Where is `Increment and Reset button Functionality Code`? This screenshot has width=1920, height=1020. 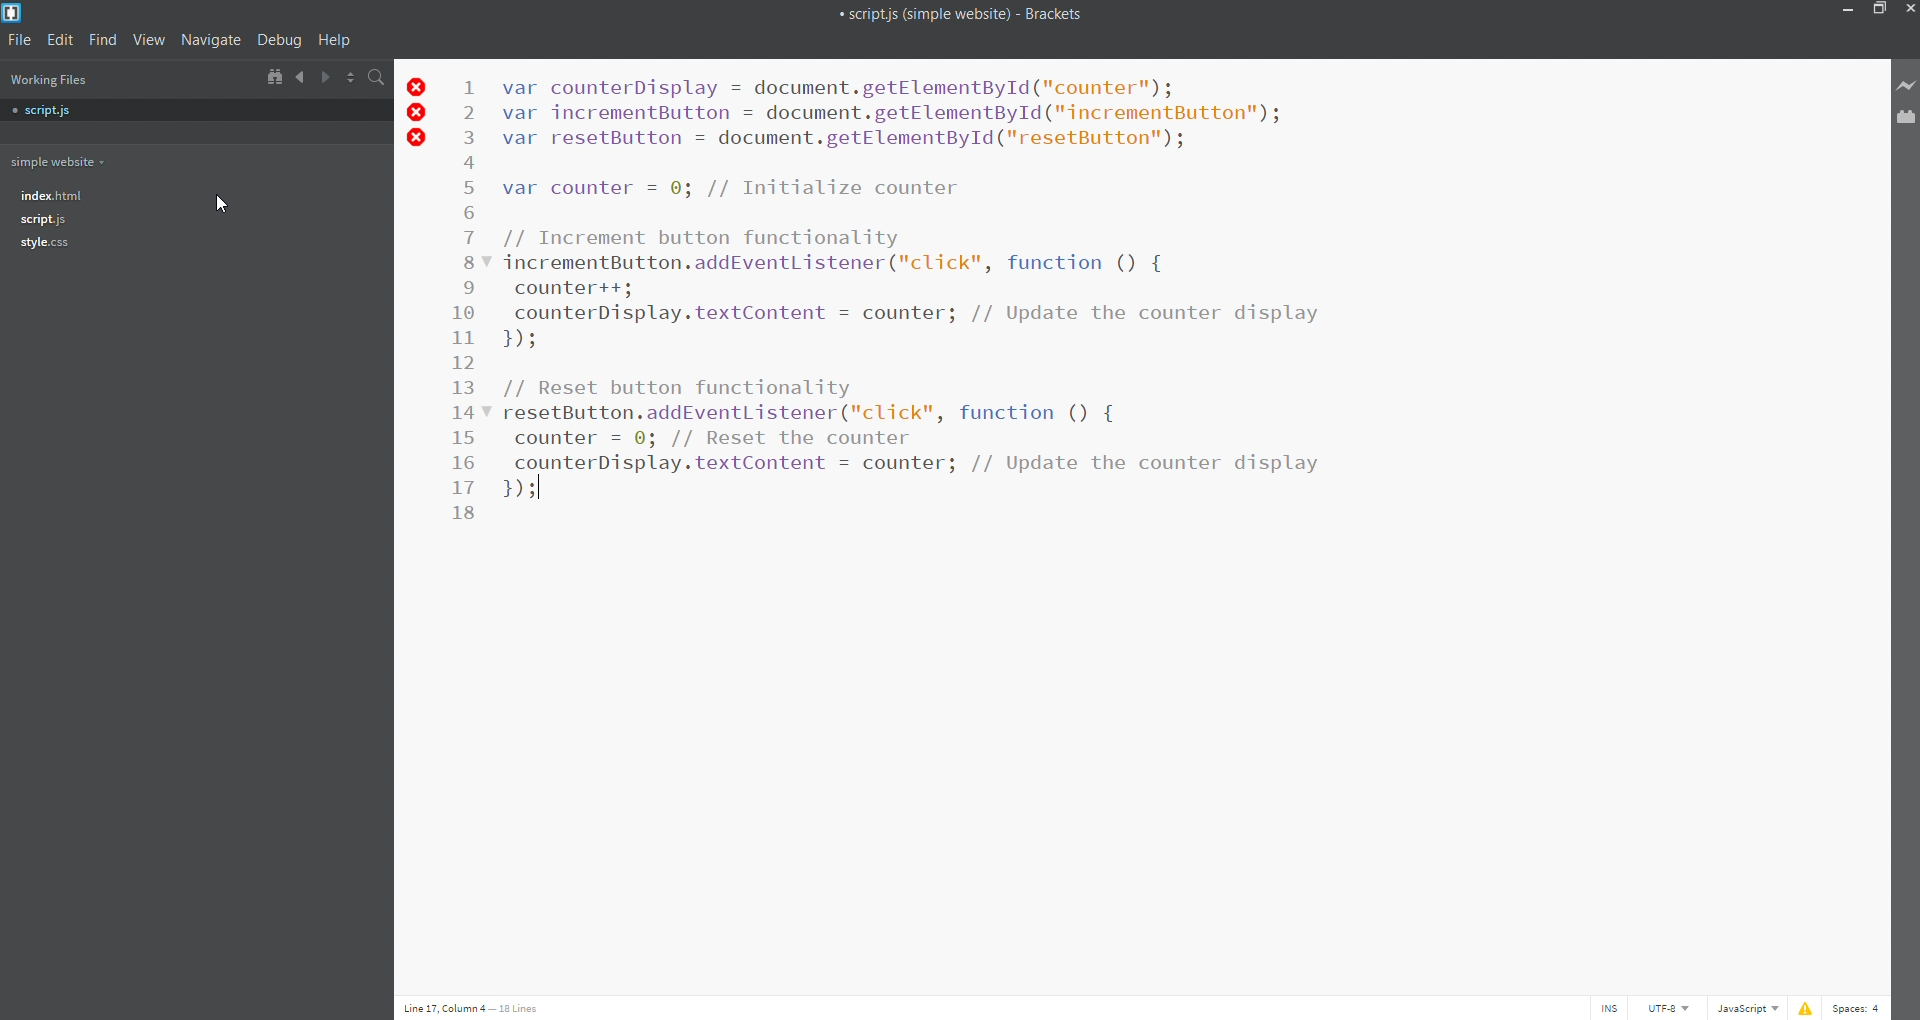 Increment and Reset button Functionality Code is located at coordinates (951, 300).